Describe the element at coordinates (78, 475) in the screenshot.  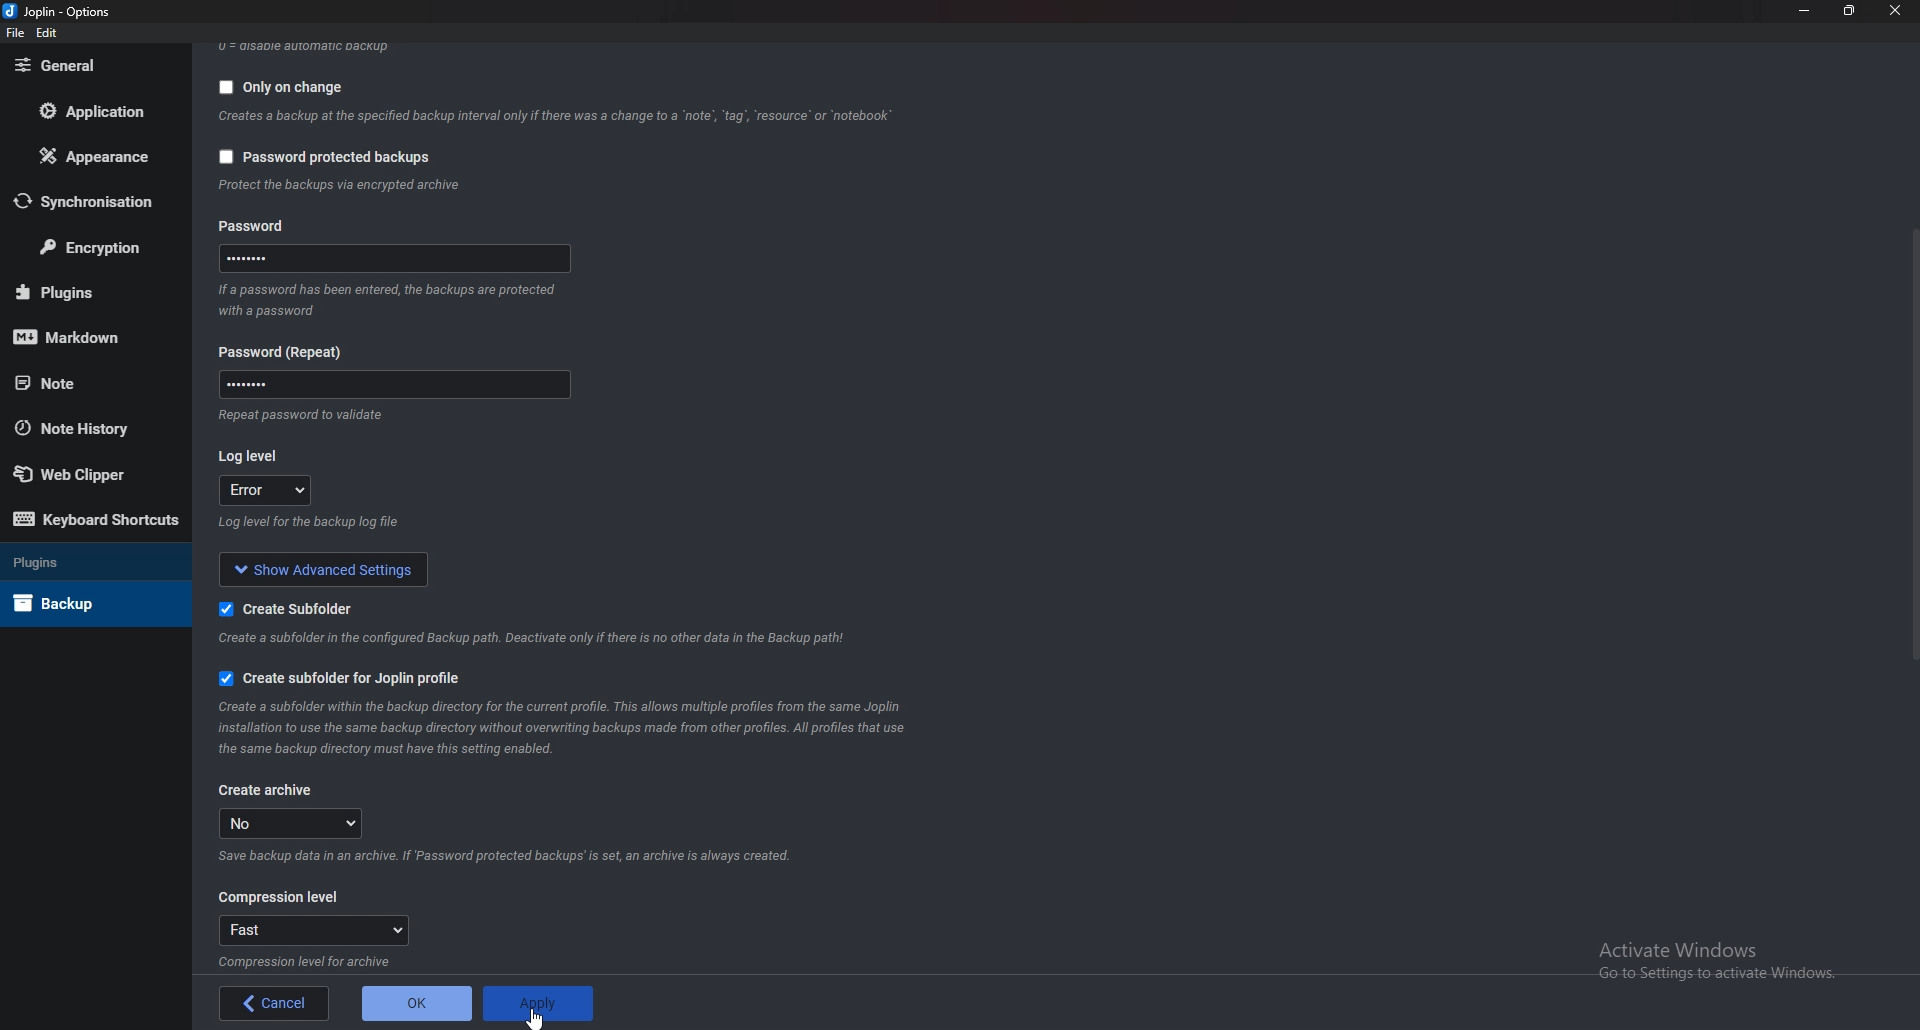
I see `Web Clipper` at that location.